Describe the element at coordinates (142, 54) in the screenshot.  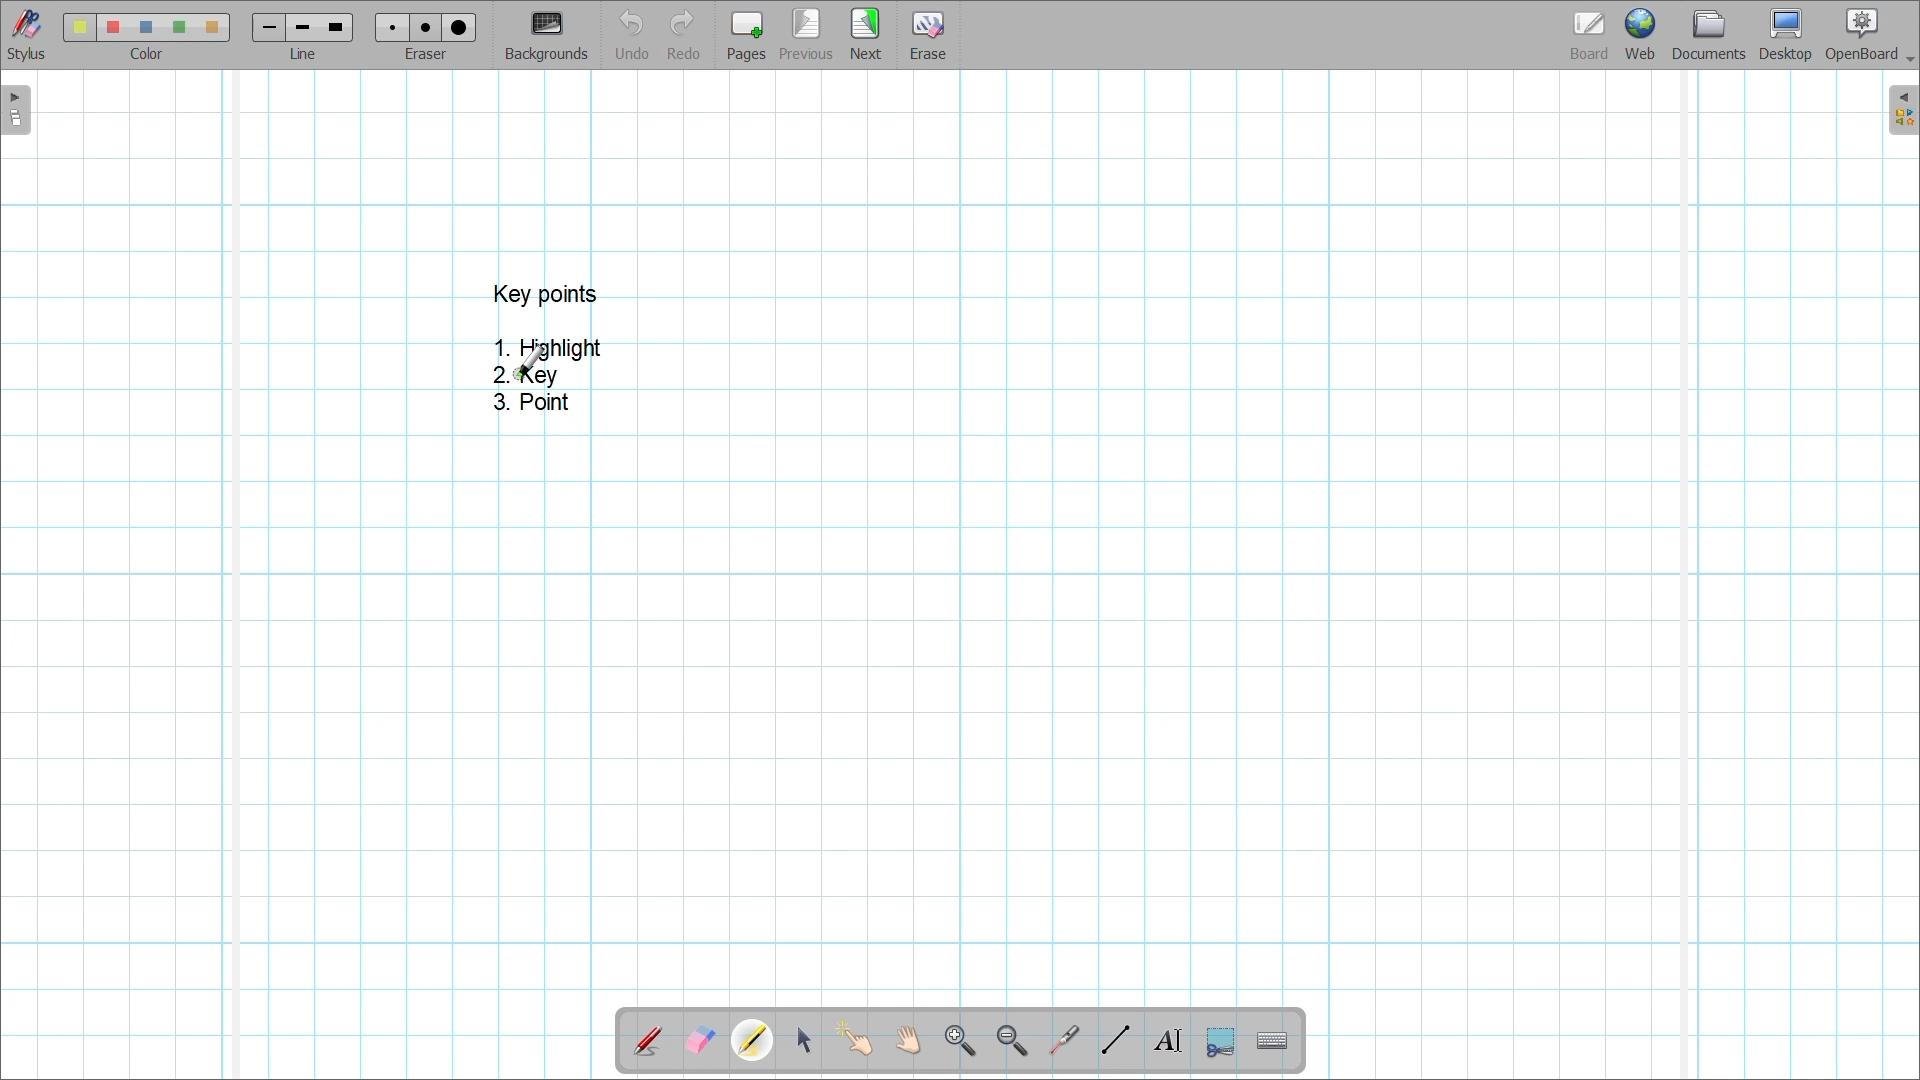
I see `color` at that location.